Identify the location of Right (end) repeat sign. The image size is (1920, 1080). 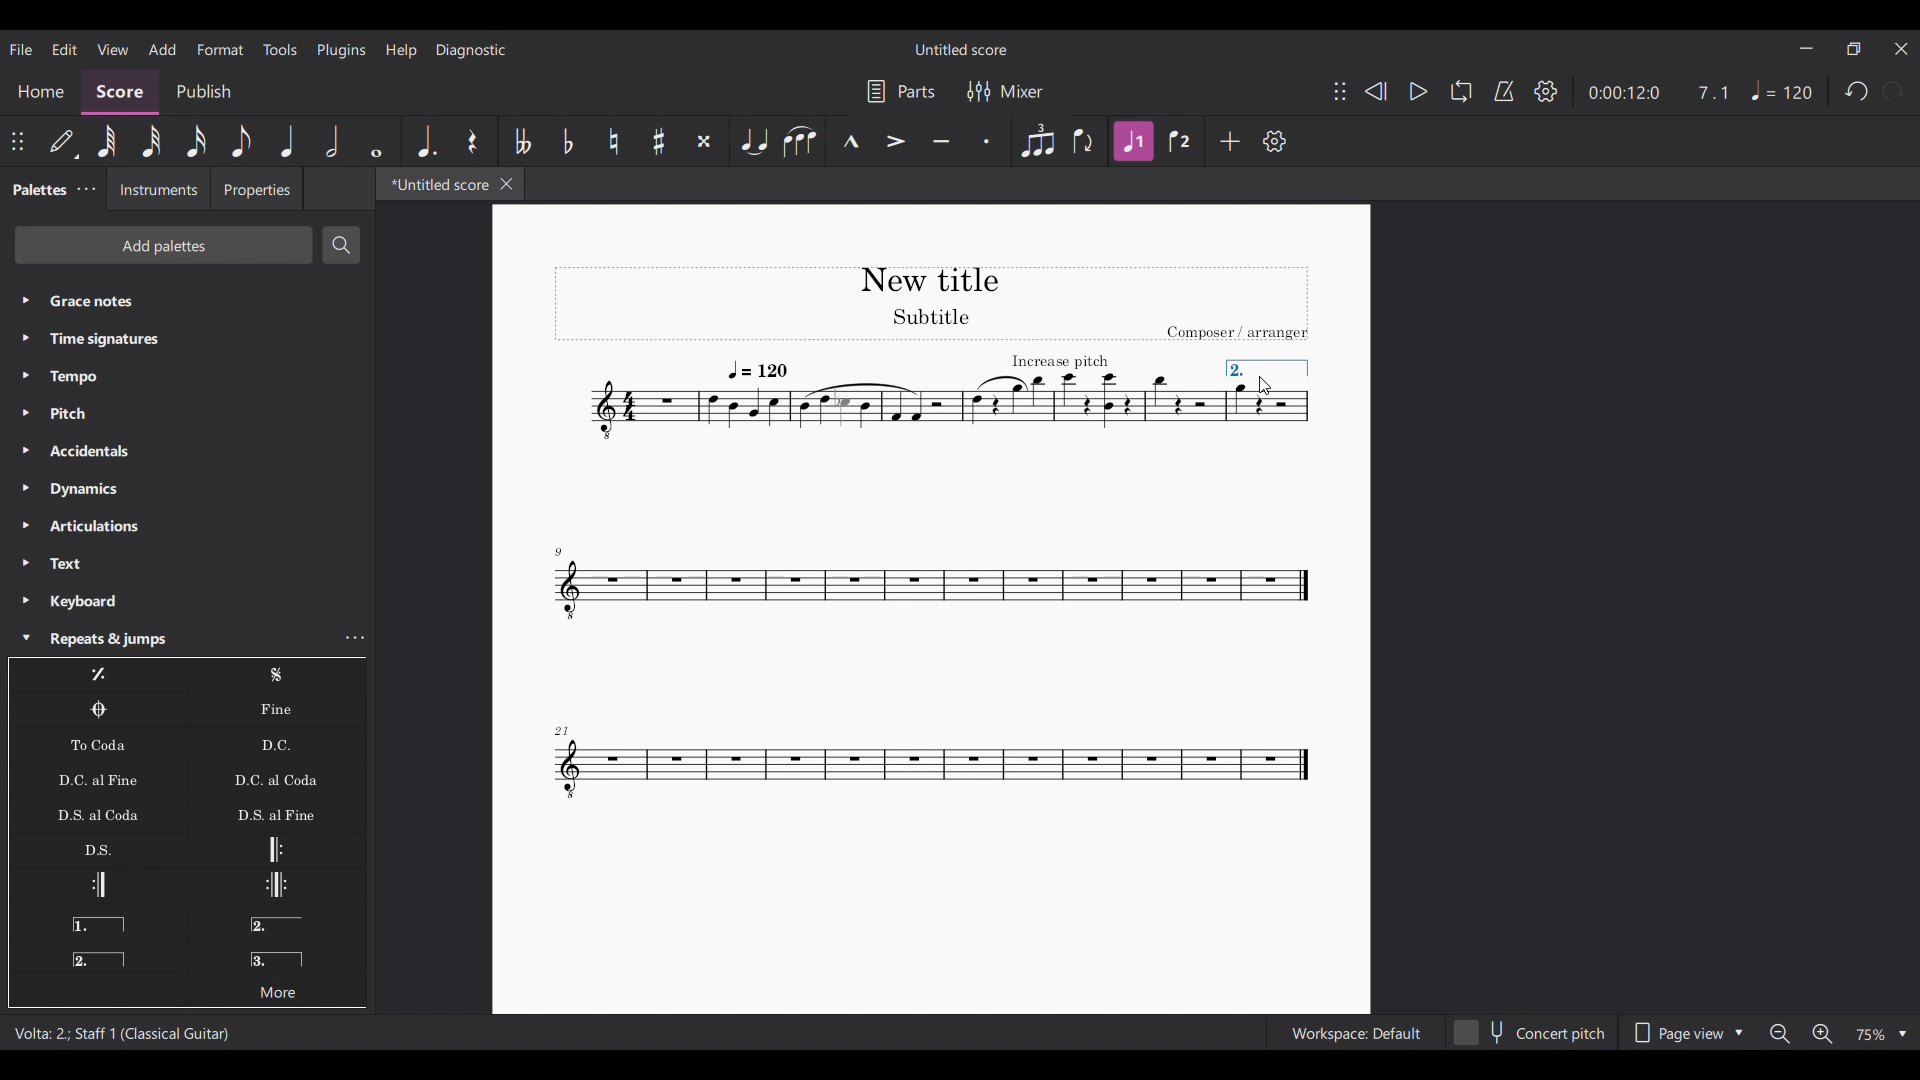
(97, 885).